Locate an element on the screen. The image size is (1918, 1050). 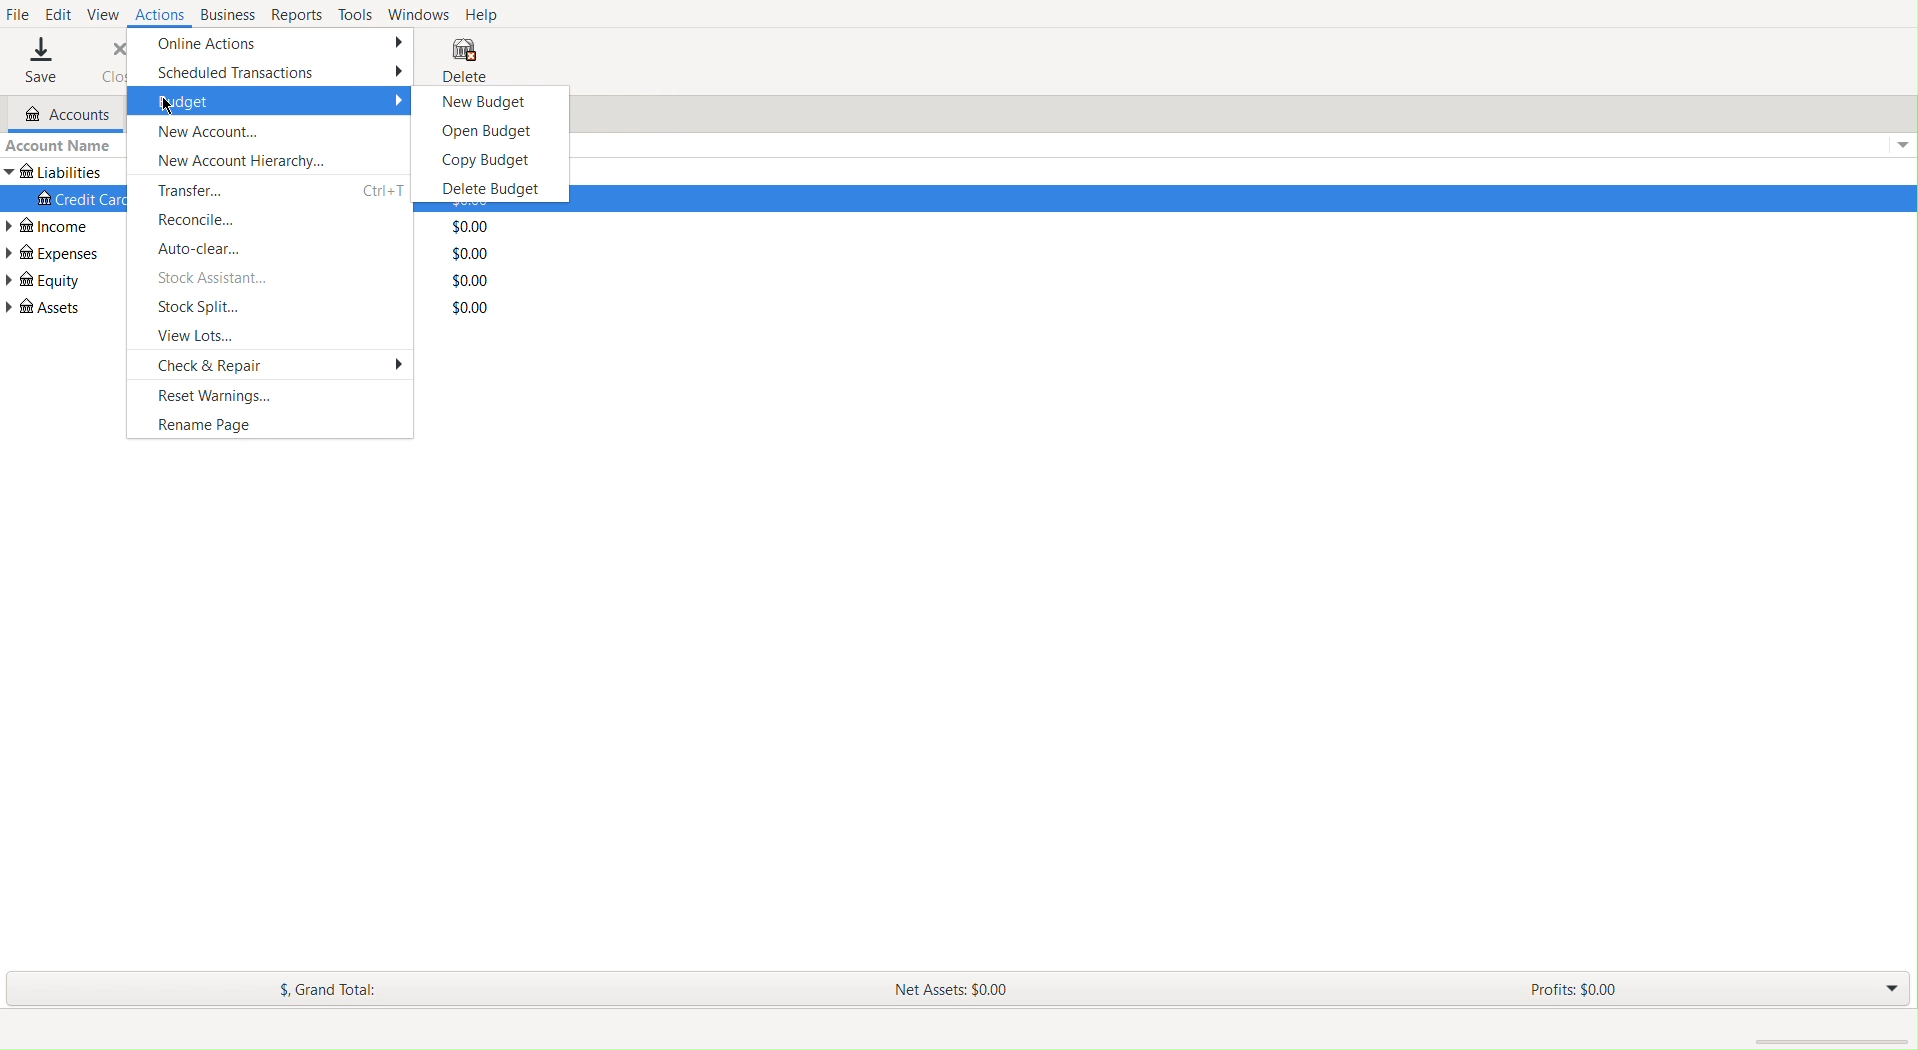
Drop Down is located at coordinates (1886, 990).